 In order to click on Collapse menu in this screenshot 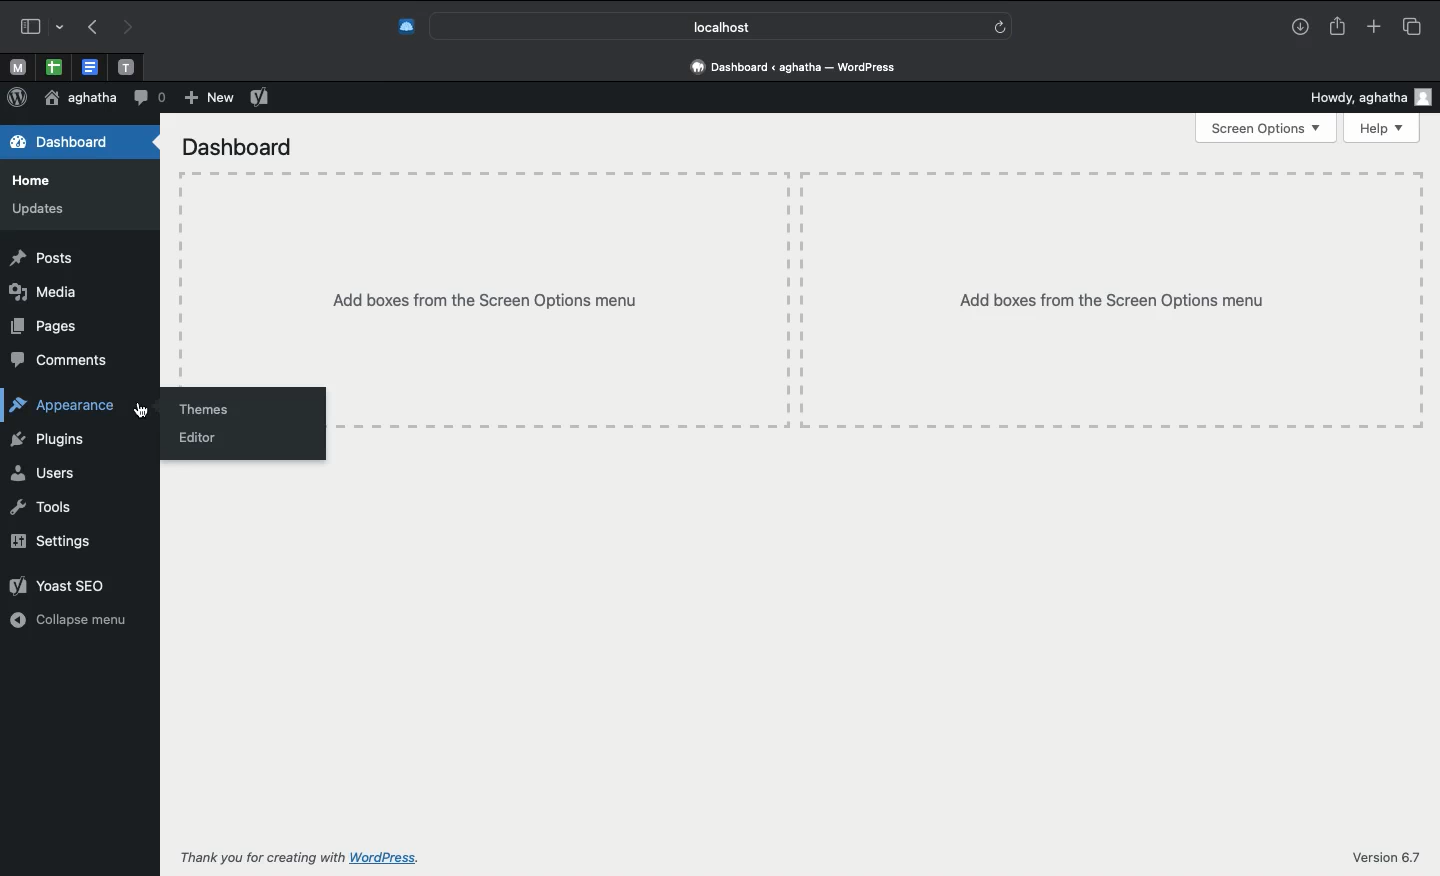, I will do `click(68, 619)`.